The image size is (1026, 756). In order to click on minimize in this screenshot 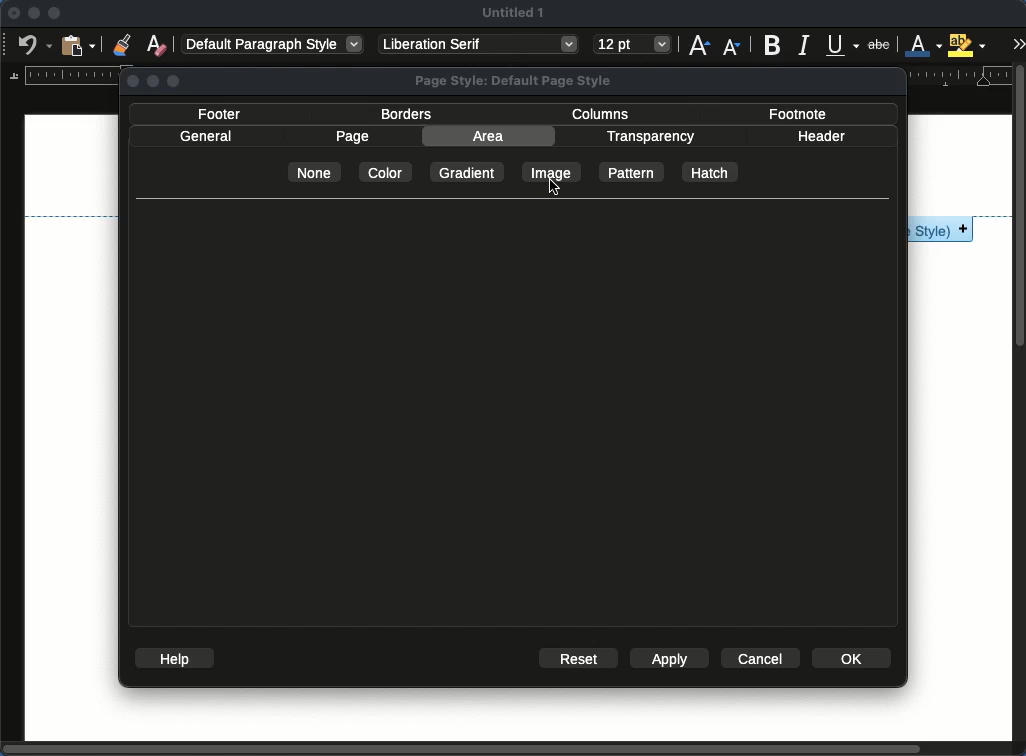, I will do `click(33, 14)`.